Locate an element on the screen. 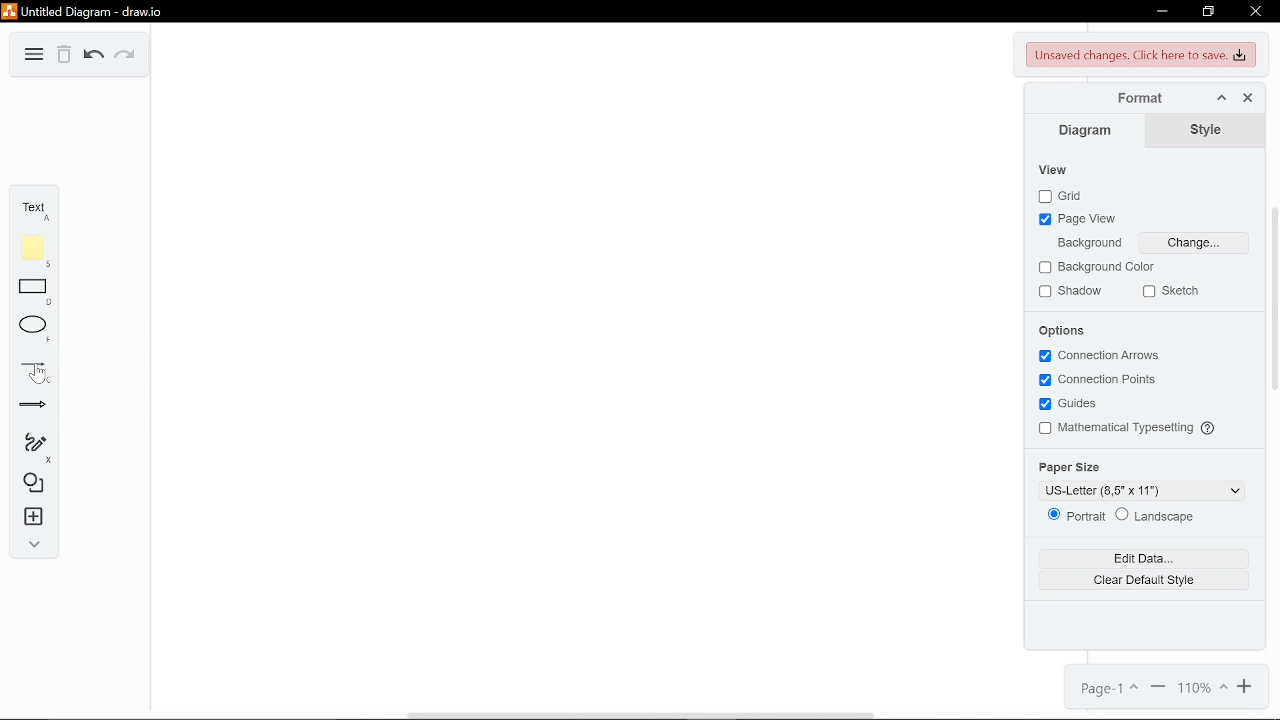  Shadow is located at coordinates (1070, 292).